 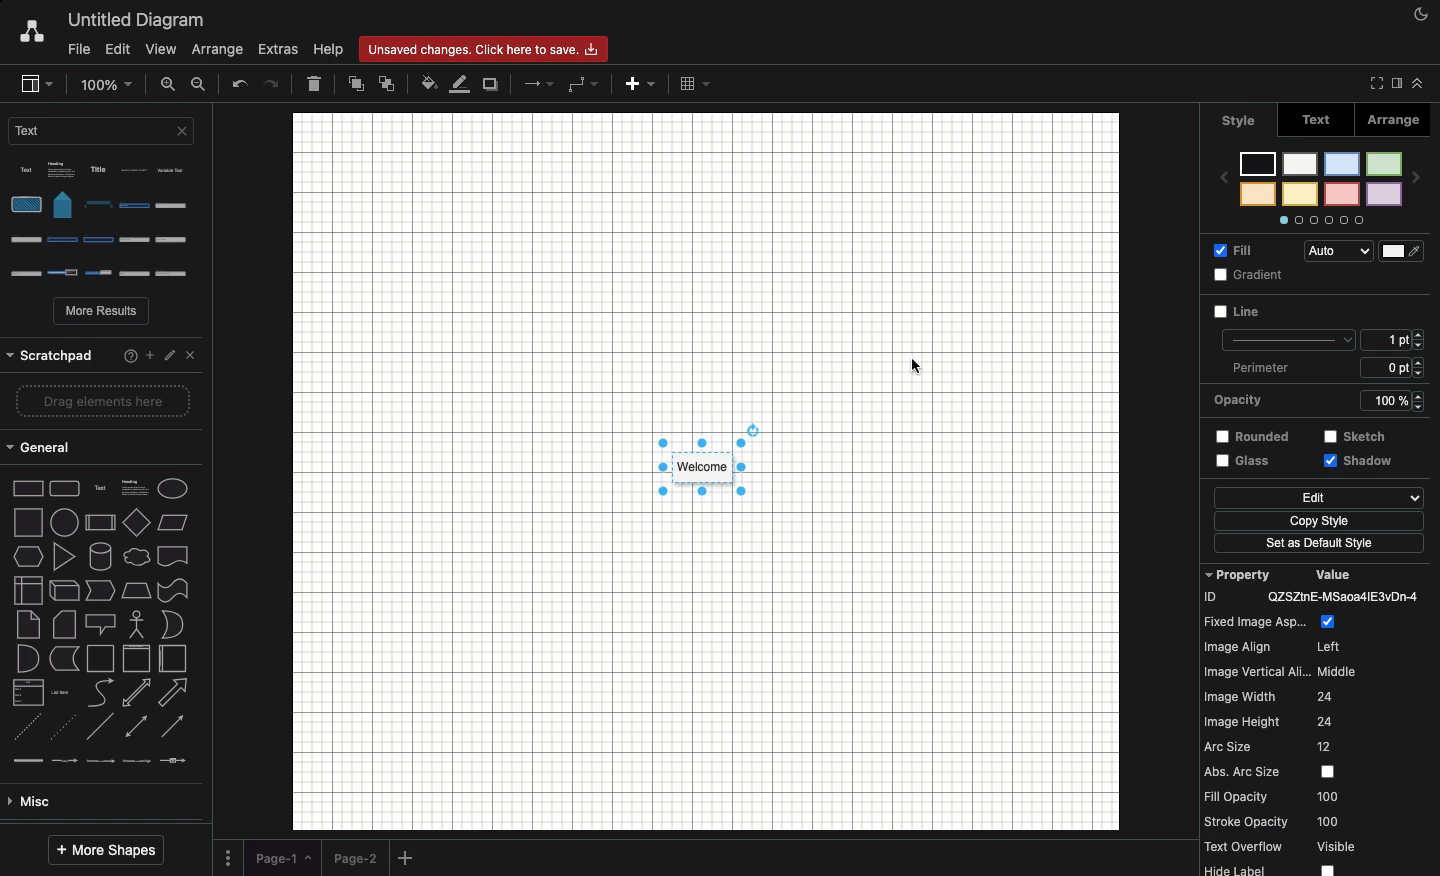 What do you see at coordinates (704, 468) in the screenshot?
I see `Style selected` at bounding box center [704, 468].